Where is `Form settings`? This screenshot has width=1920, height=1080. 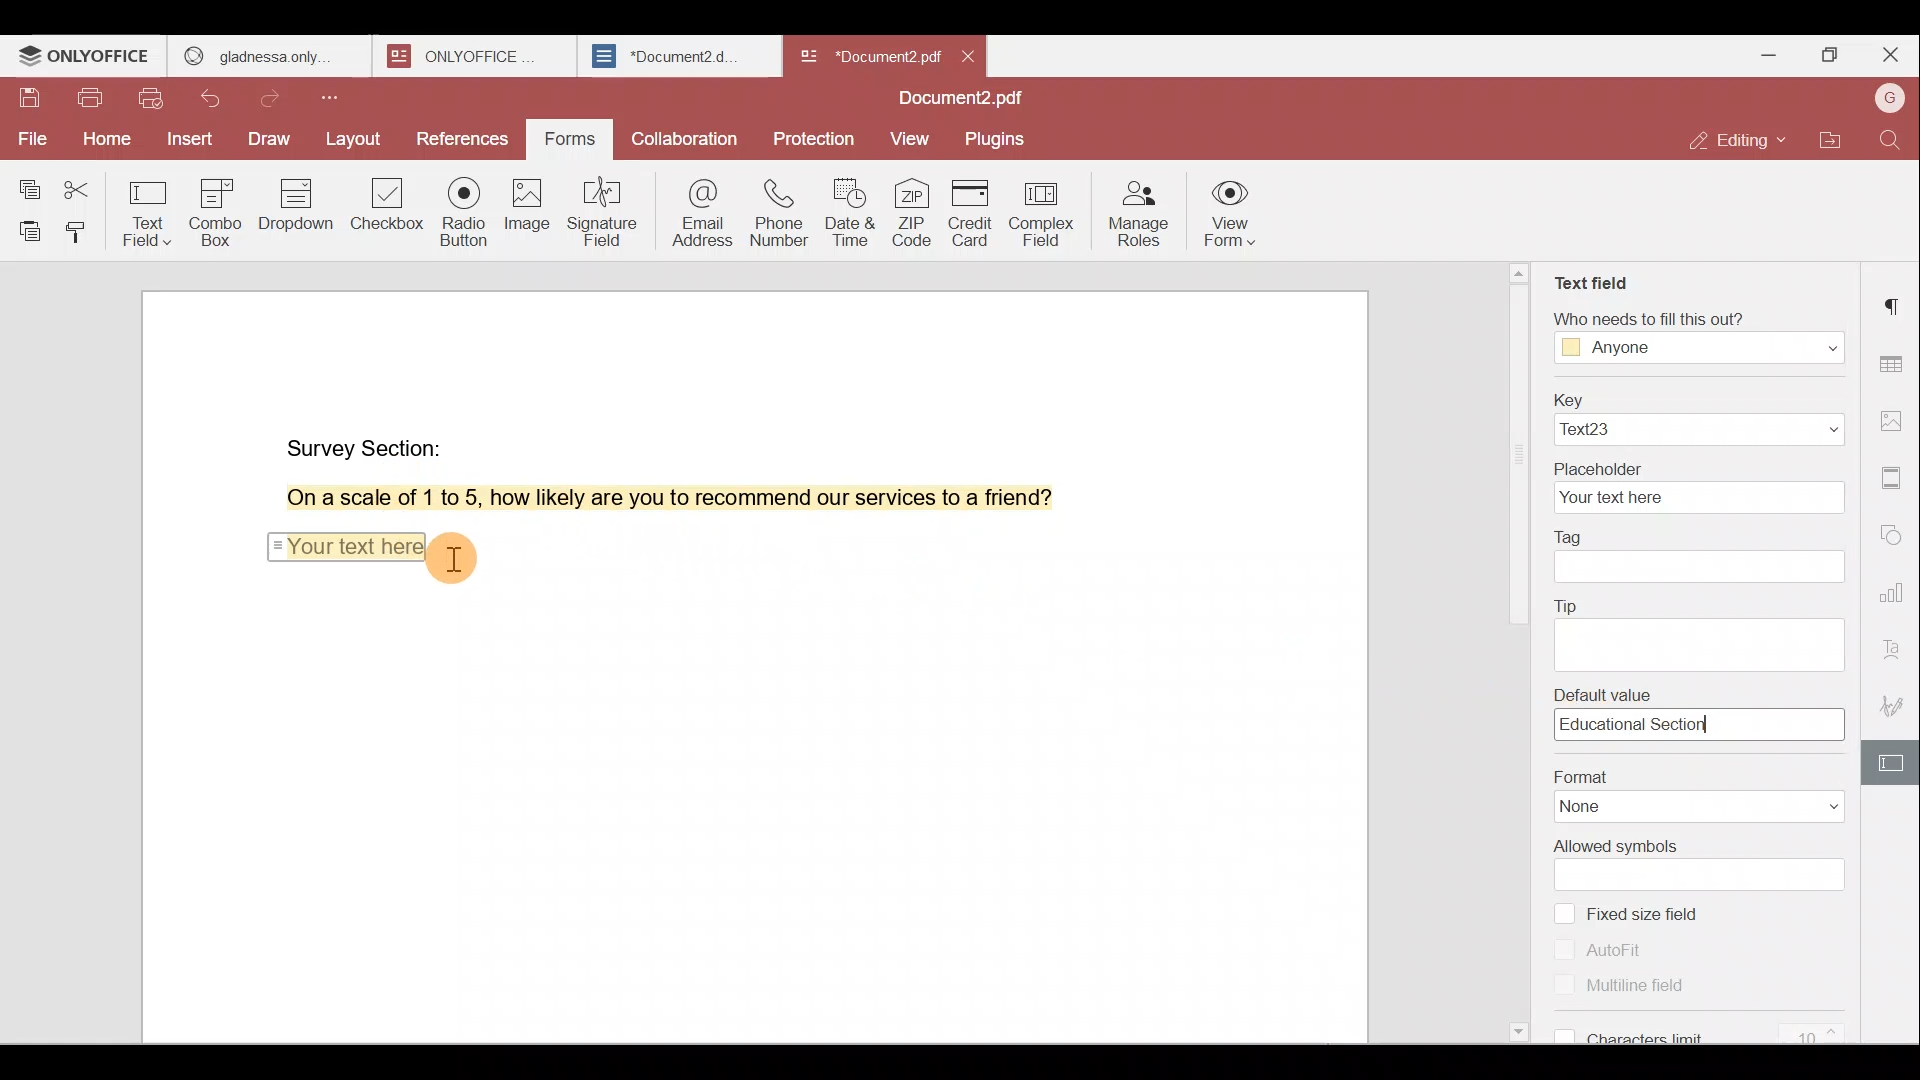 Form settings is located at coordinates (1885, 763).